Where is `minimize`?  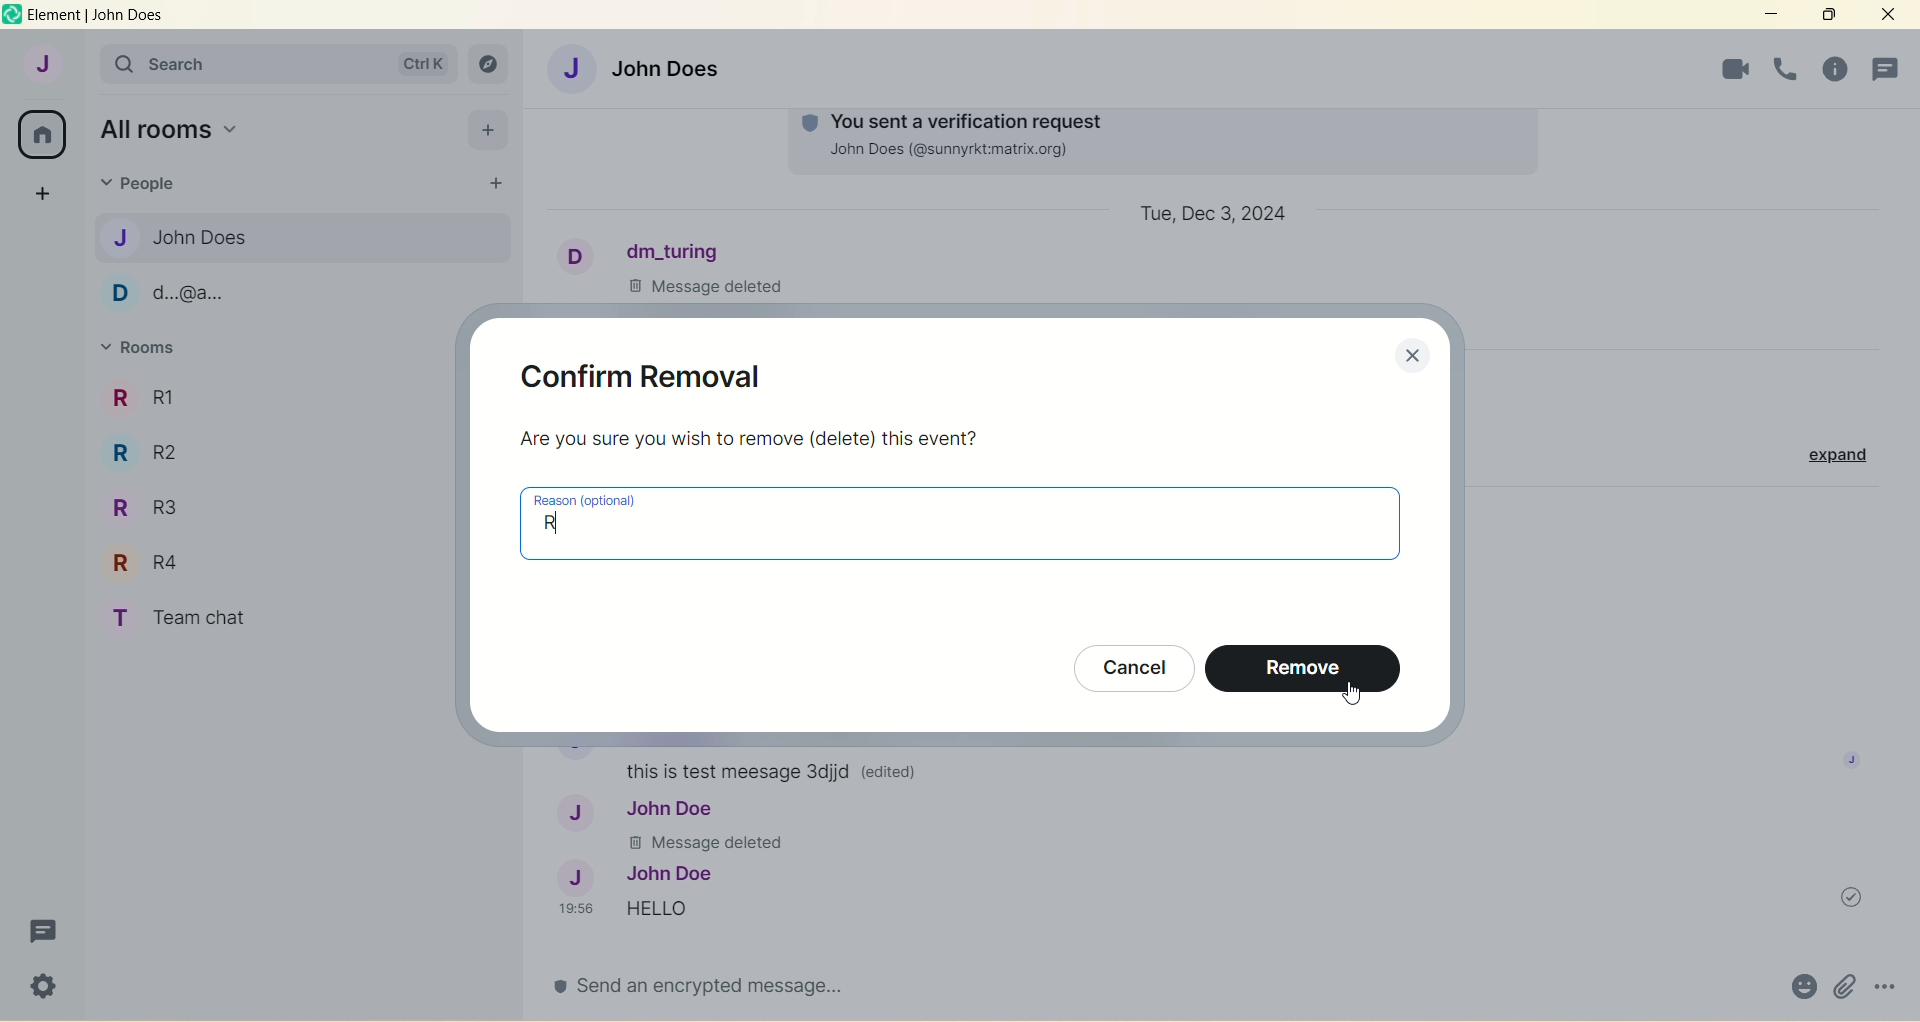 minimize is located at coordinates (1768, 14).